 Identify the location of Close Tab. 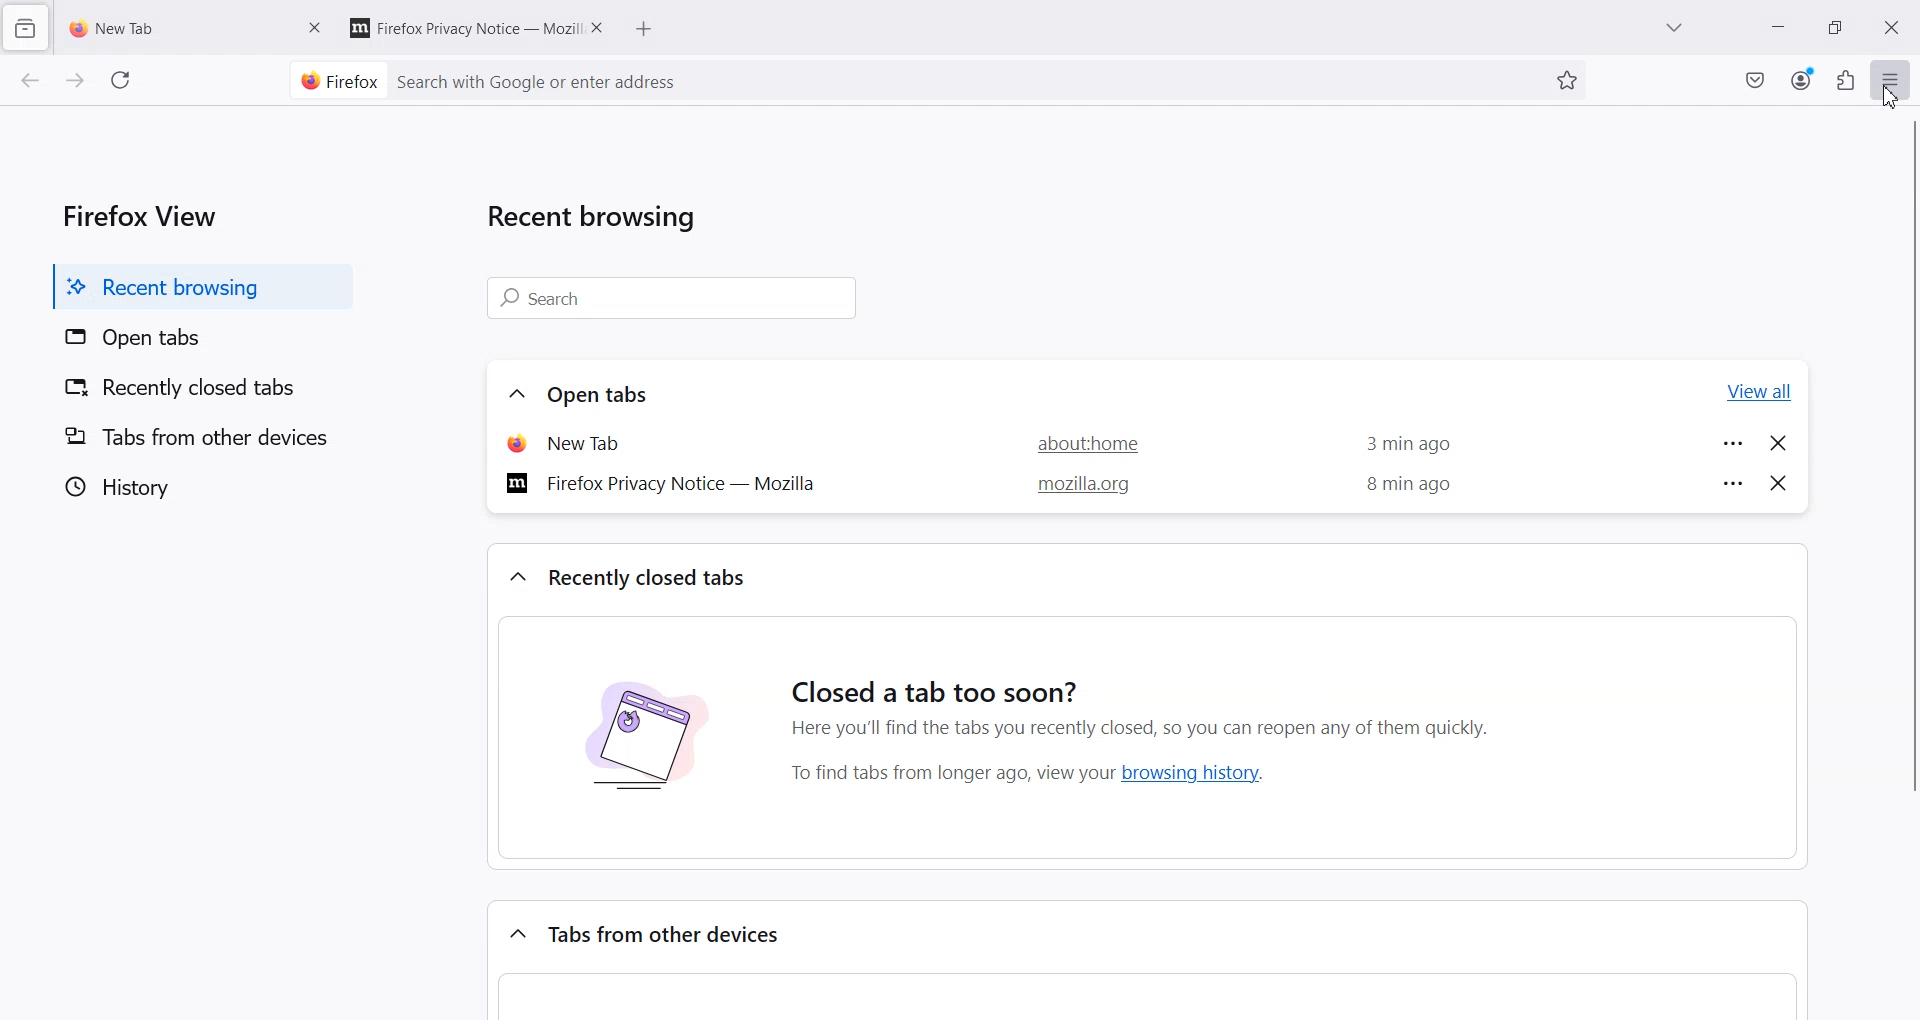
(599, 26).